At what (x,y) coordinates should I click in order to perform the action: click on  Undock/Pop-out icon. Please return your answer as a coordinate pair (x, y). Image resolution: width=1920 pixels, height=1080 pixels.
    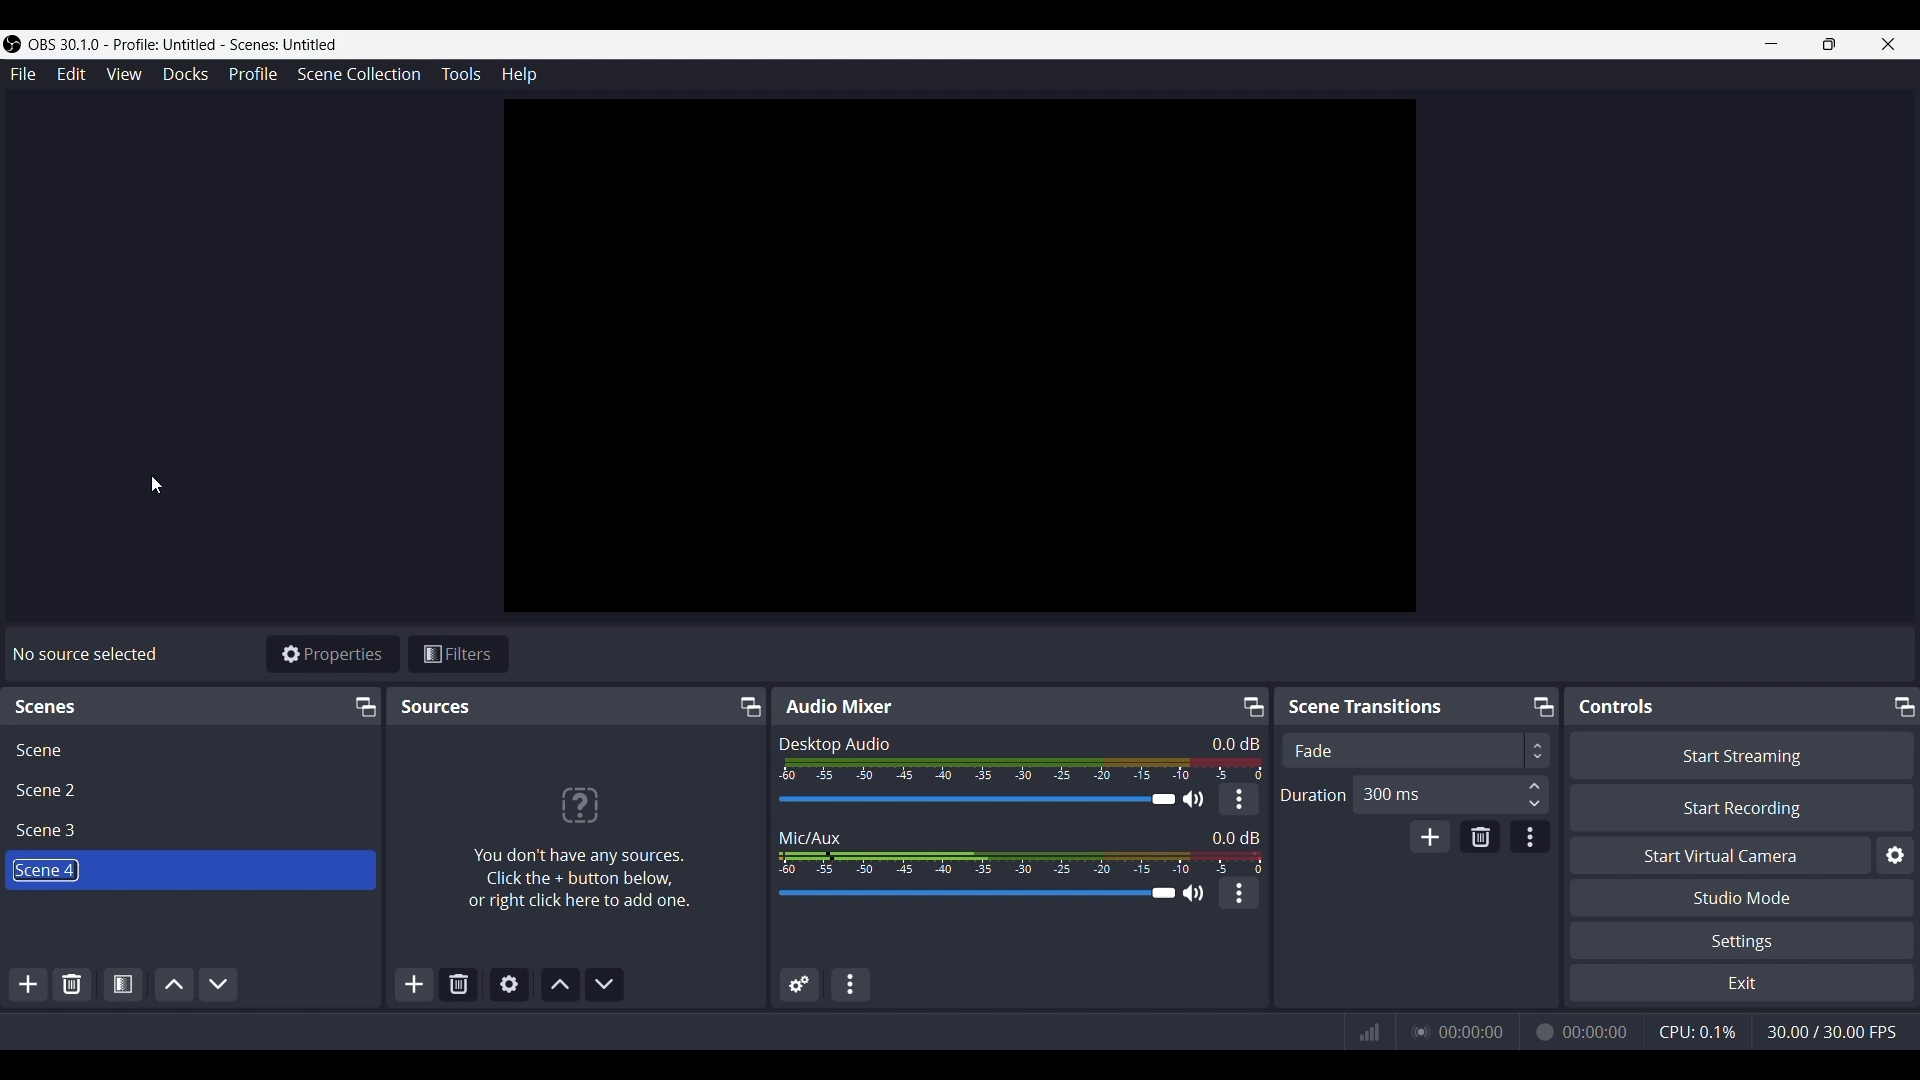
    Looking at the image, I should click on (363, 706).